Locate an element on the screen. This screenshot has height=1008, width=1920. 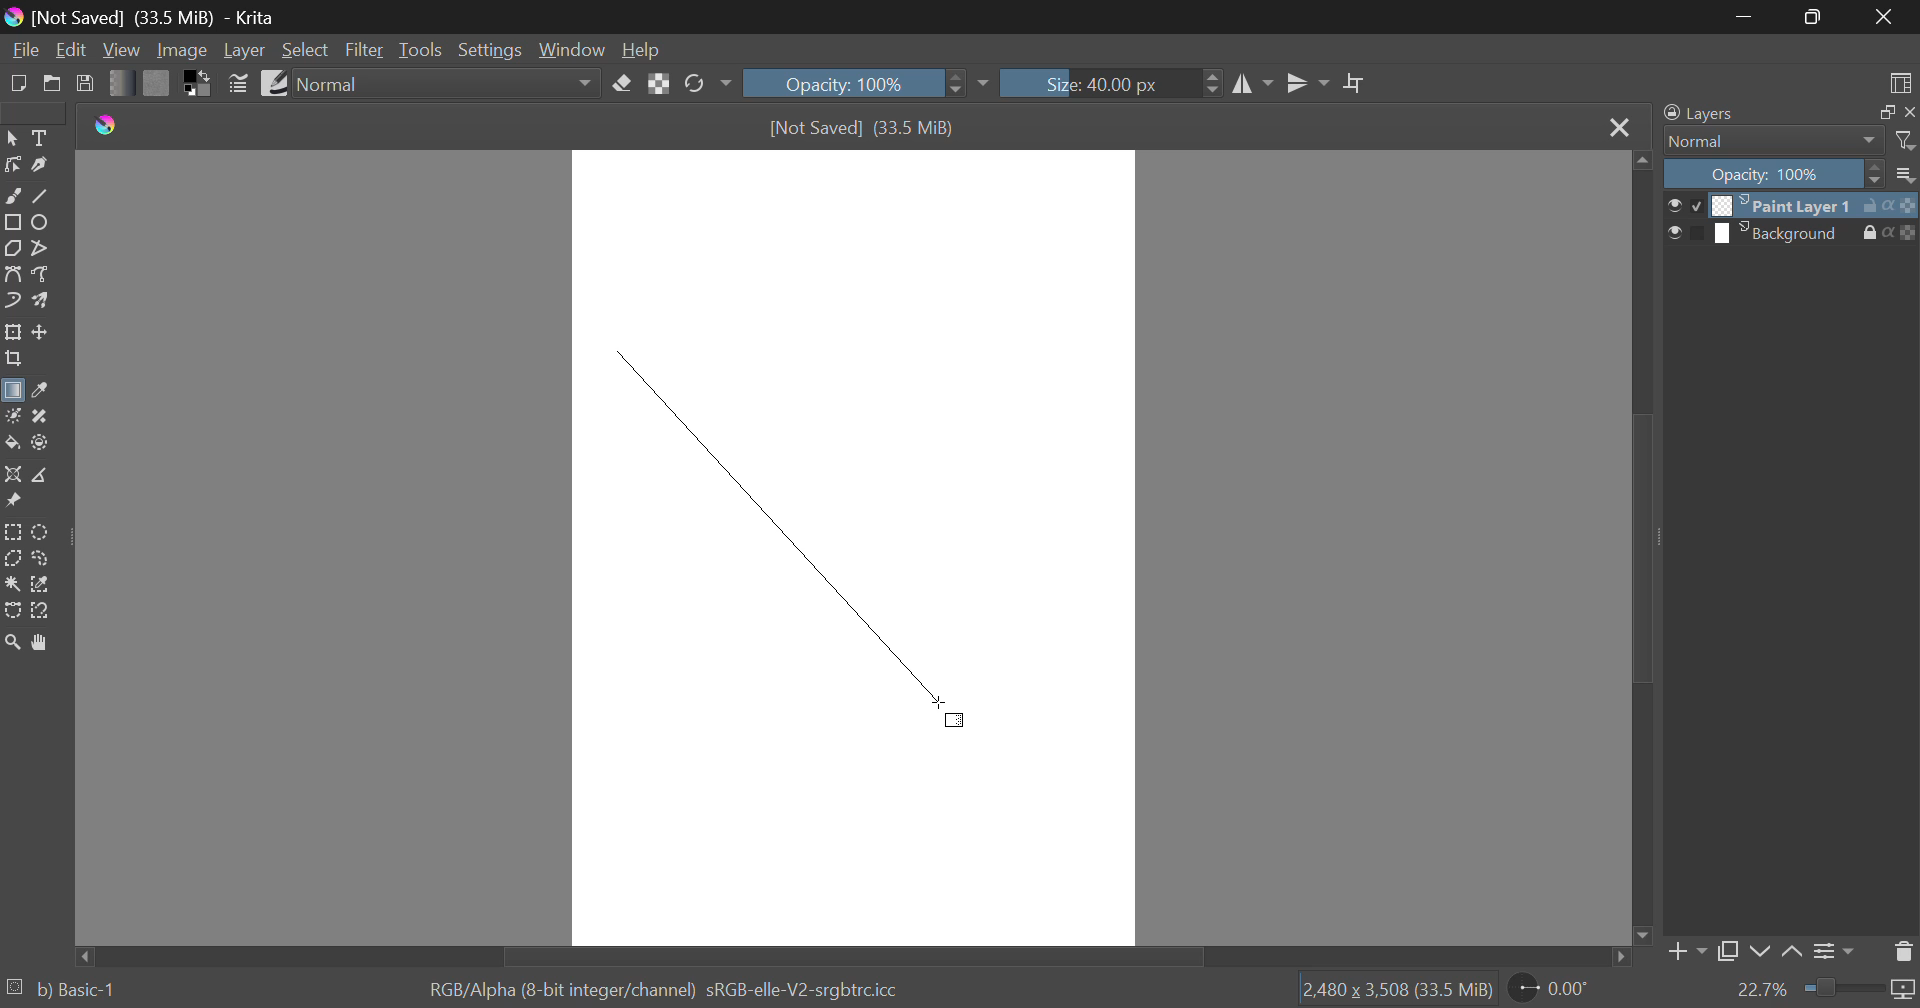
Move Layer is located at coordinates (41, 332).